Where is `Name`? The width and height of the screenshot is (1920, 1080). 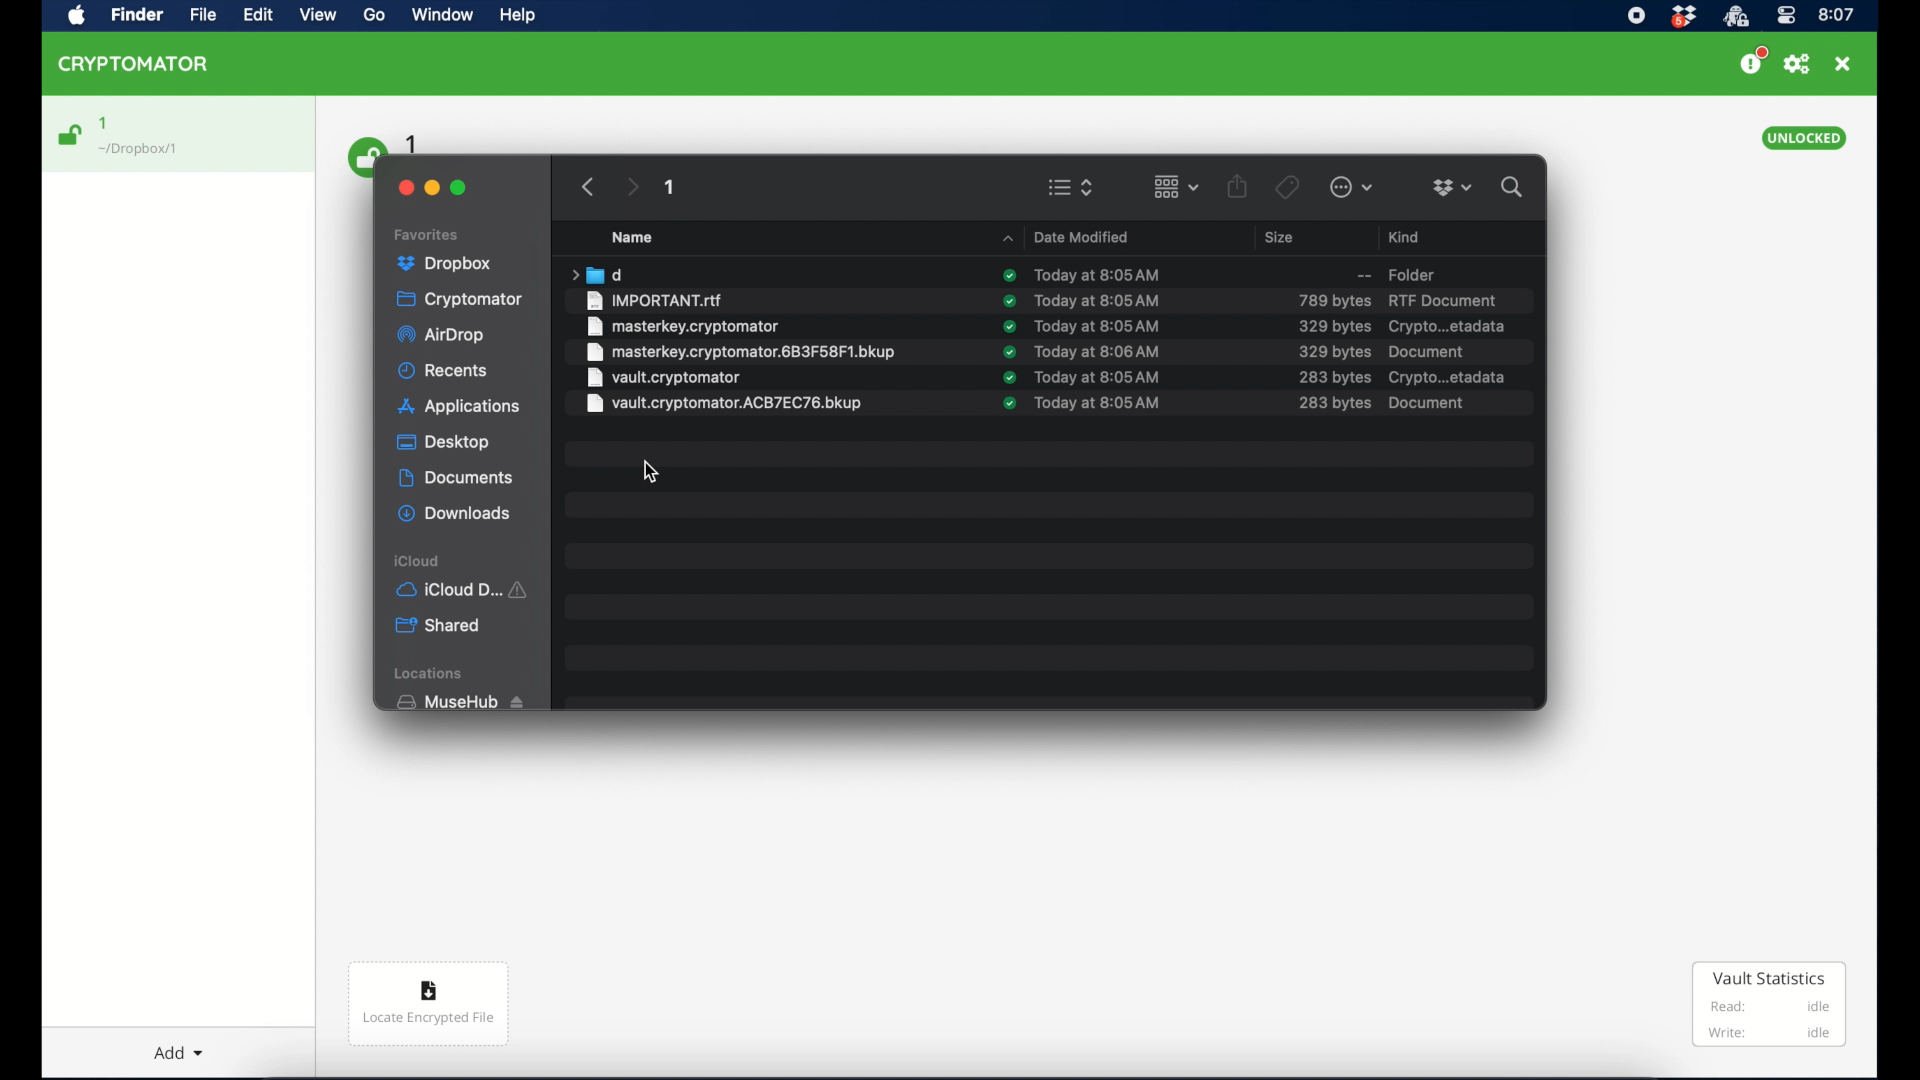 Name is located at coordinates (644, 237).